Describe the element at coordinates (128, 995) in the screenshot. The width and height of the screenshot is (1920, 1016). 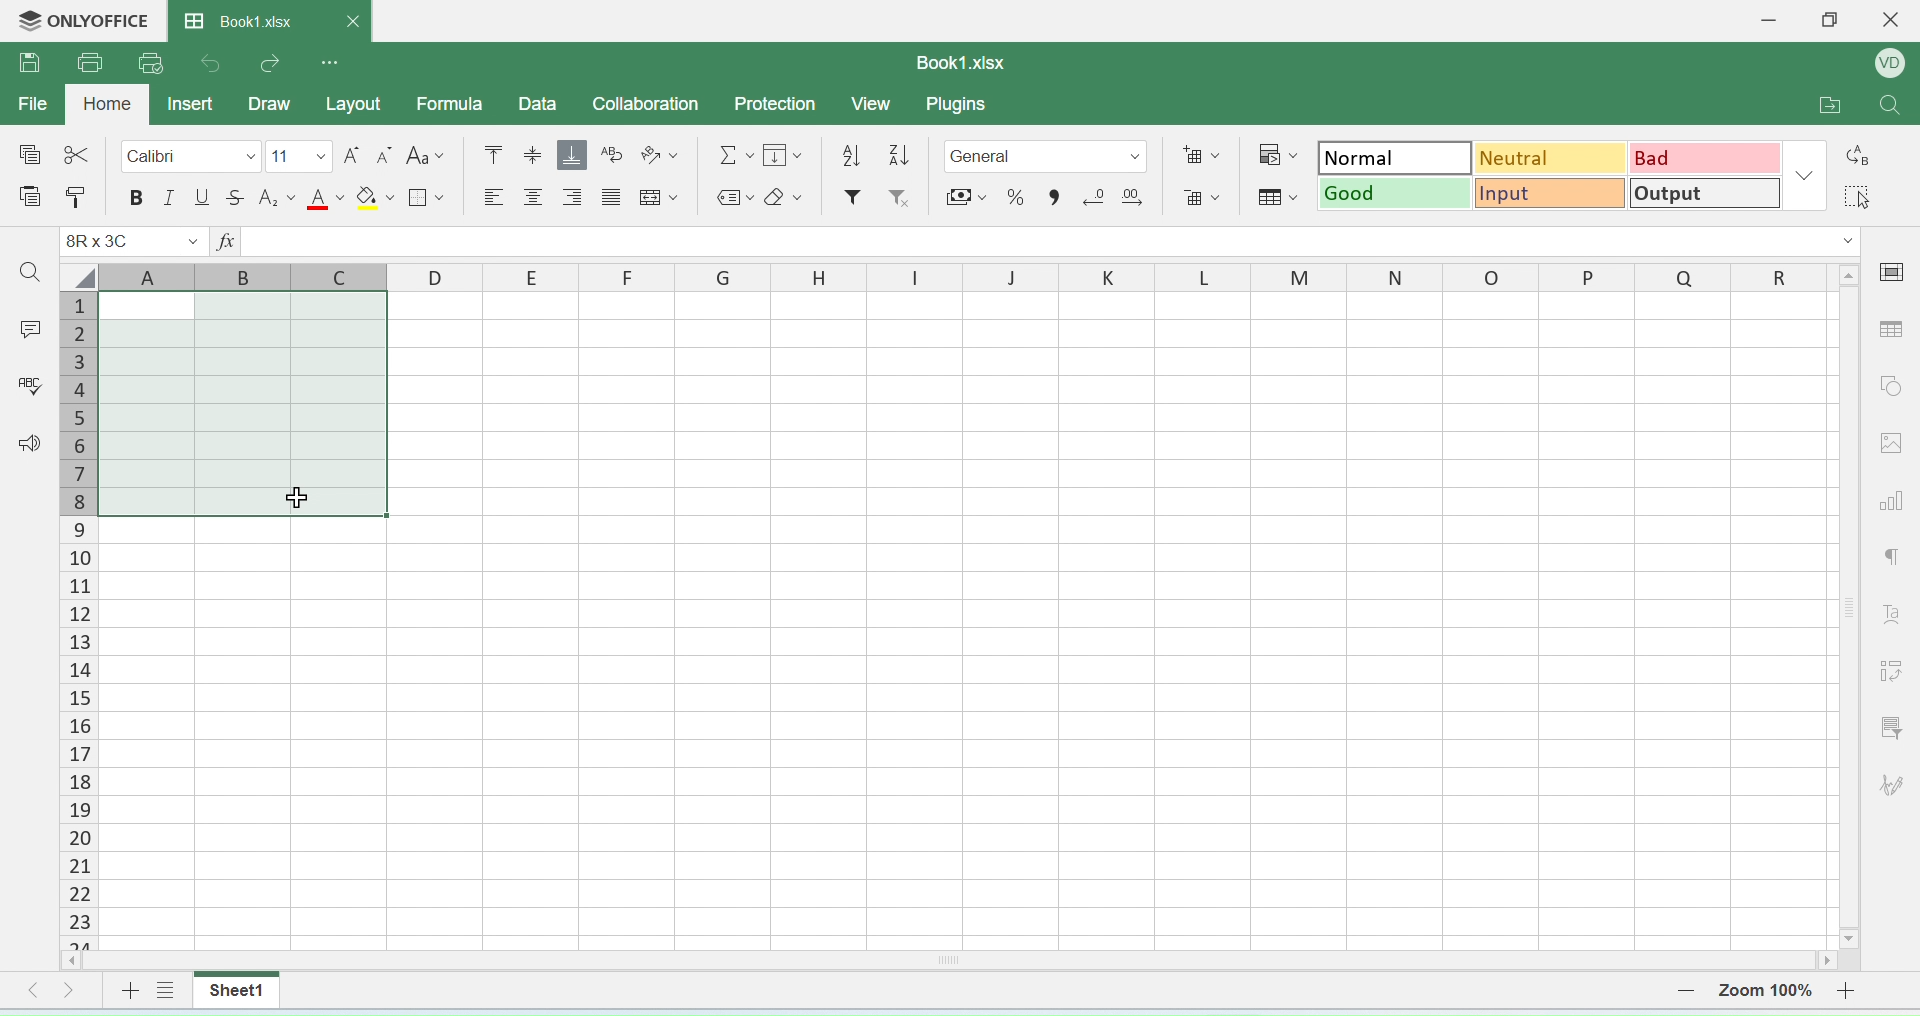
I see `add sheet` at that location.